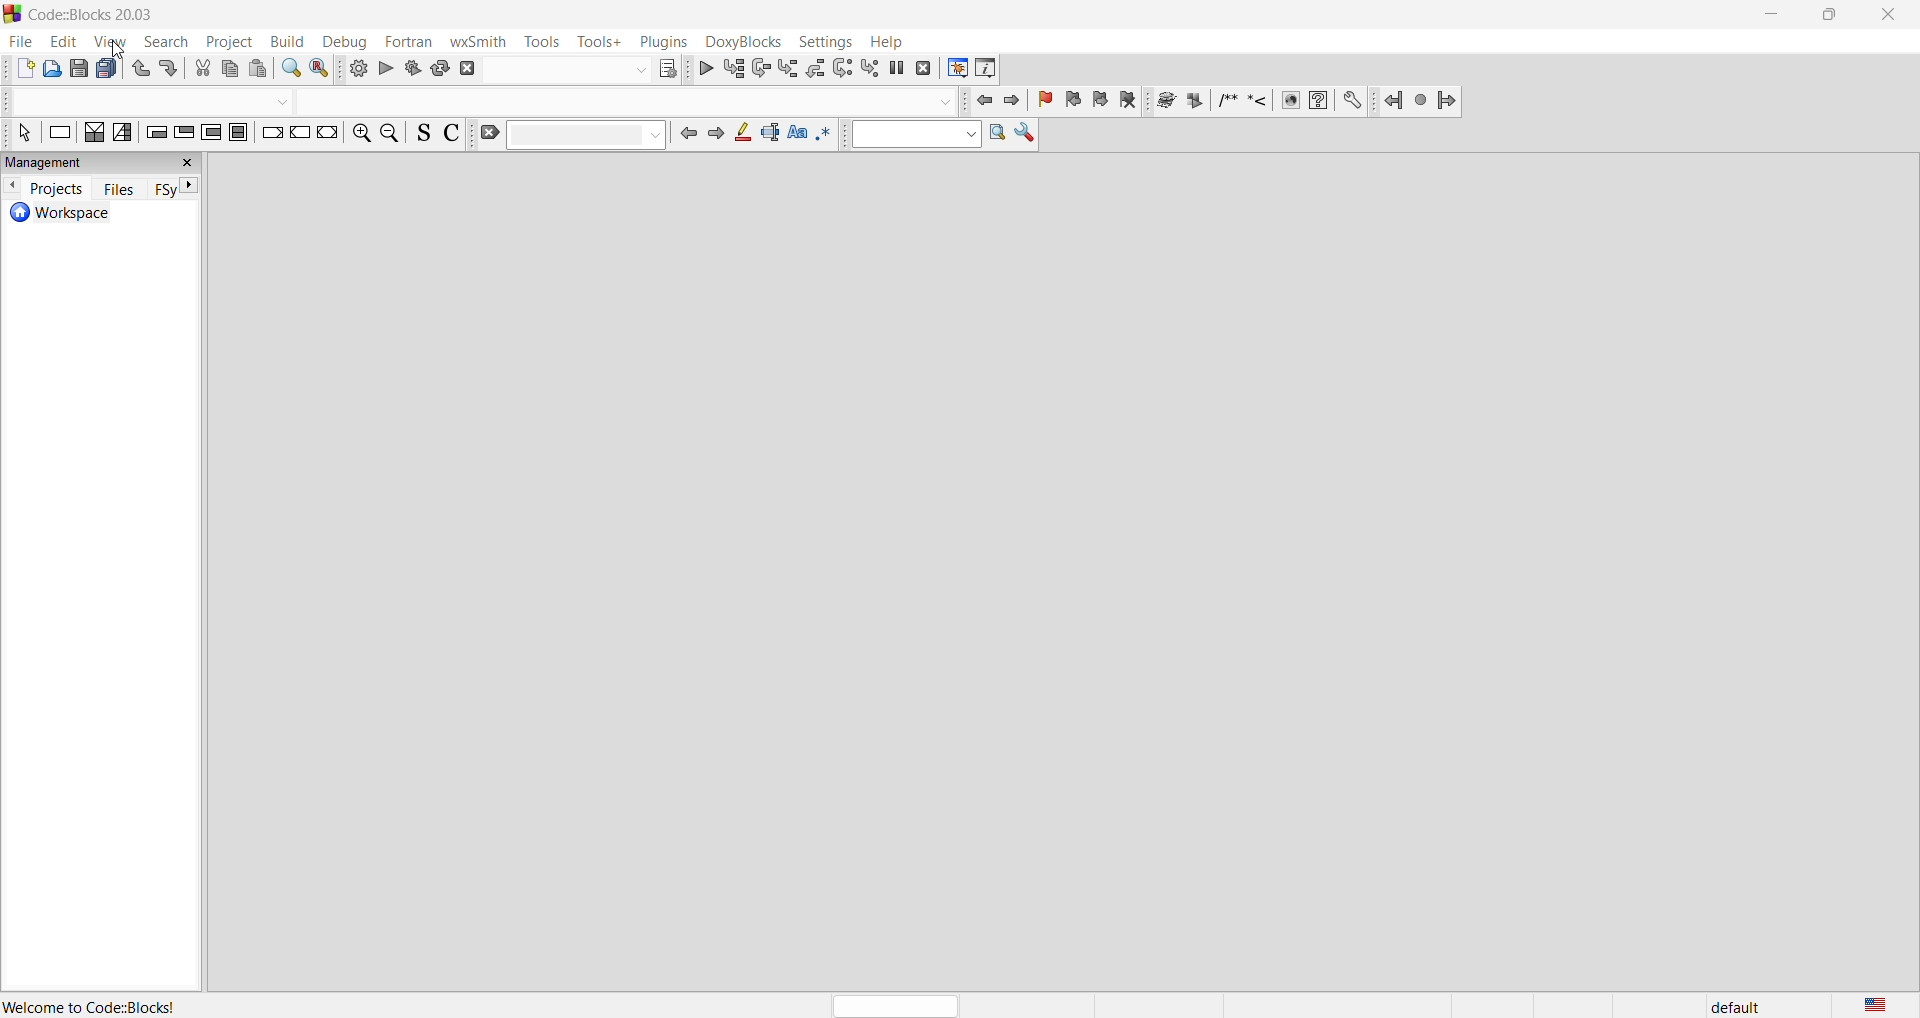  I want to click on close, so click(1892, 15).